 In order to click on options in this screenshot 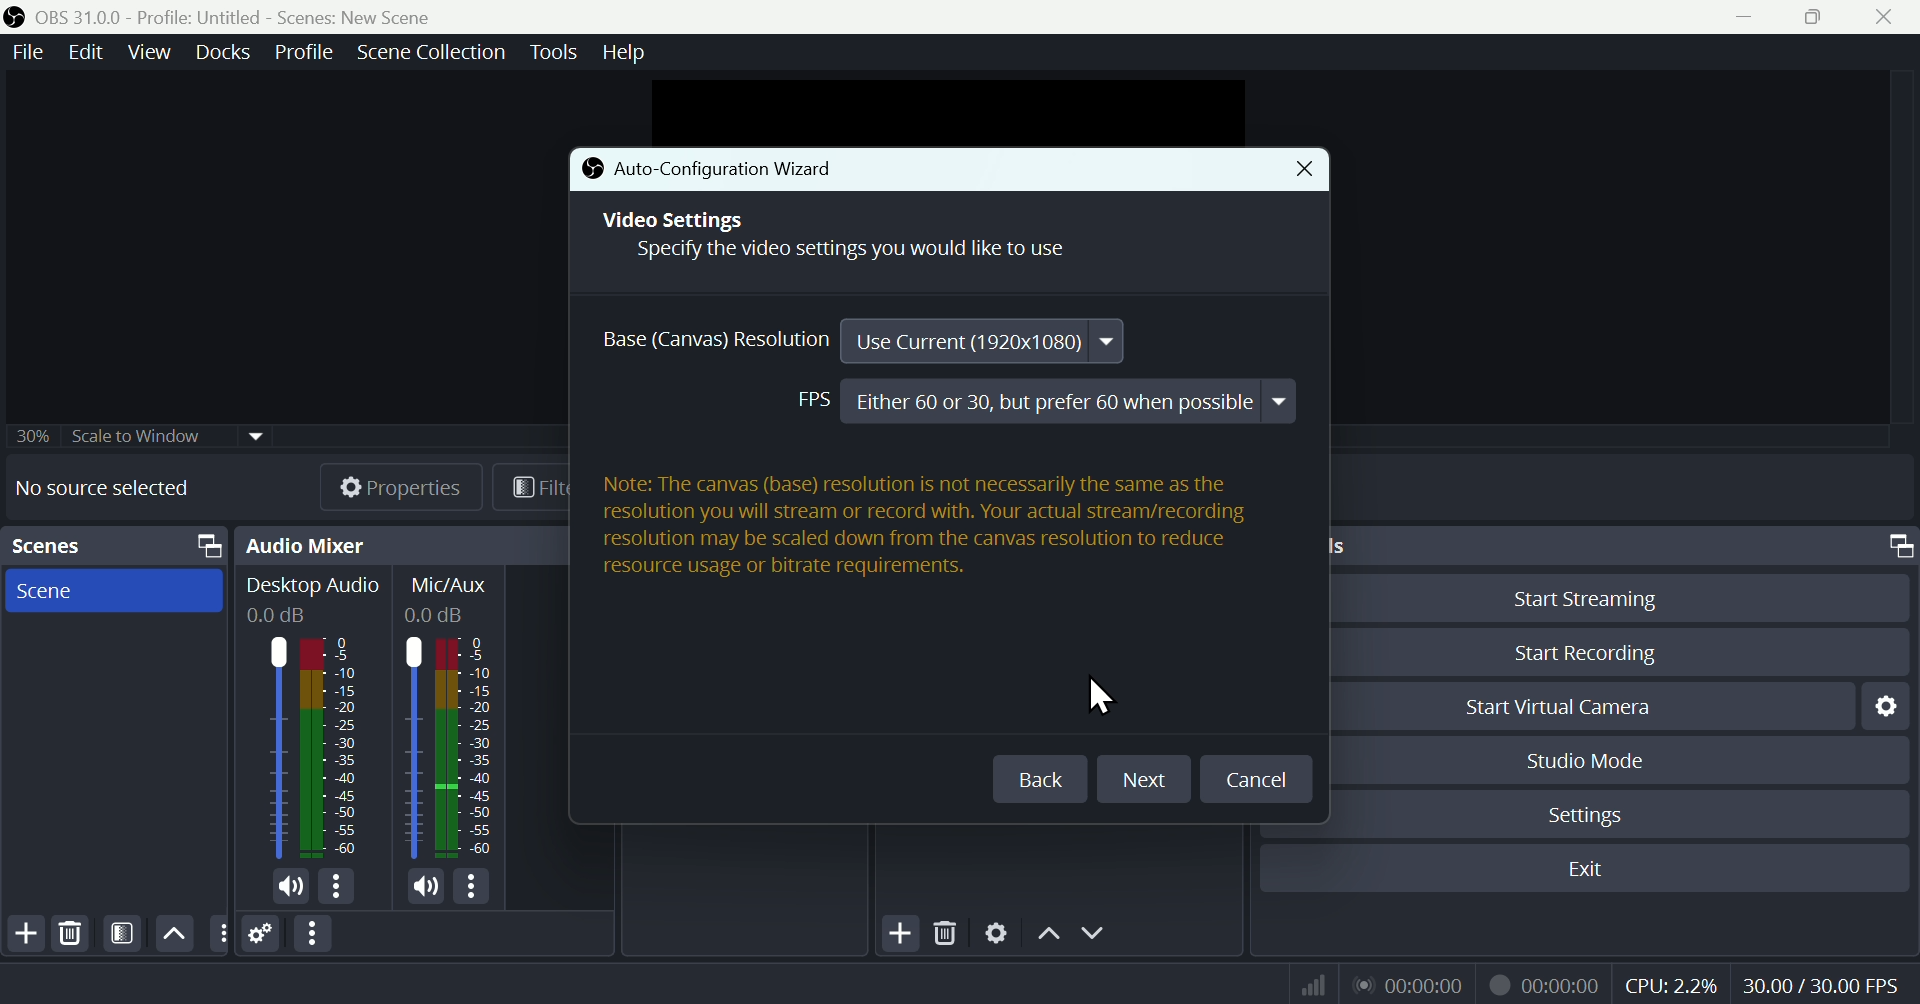, I will do `click(218, 932)`.